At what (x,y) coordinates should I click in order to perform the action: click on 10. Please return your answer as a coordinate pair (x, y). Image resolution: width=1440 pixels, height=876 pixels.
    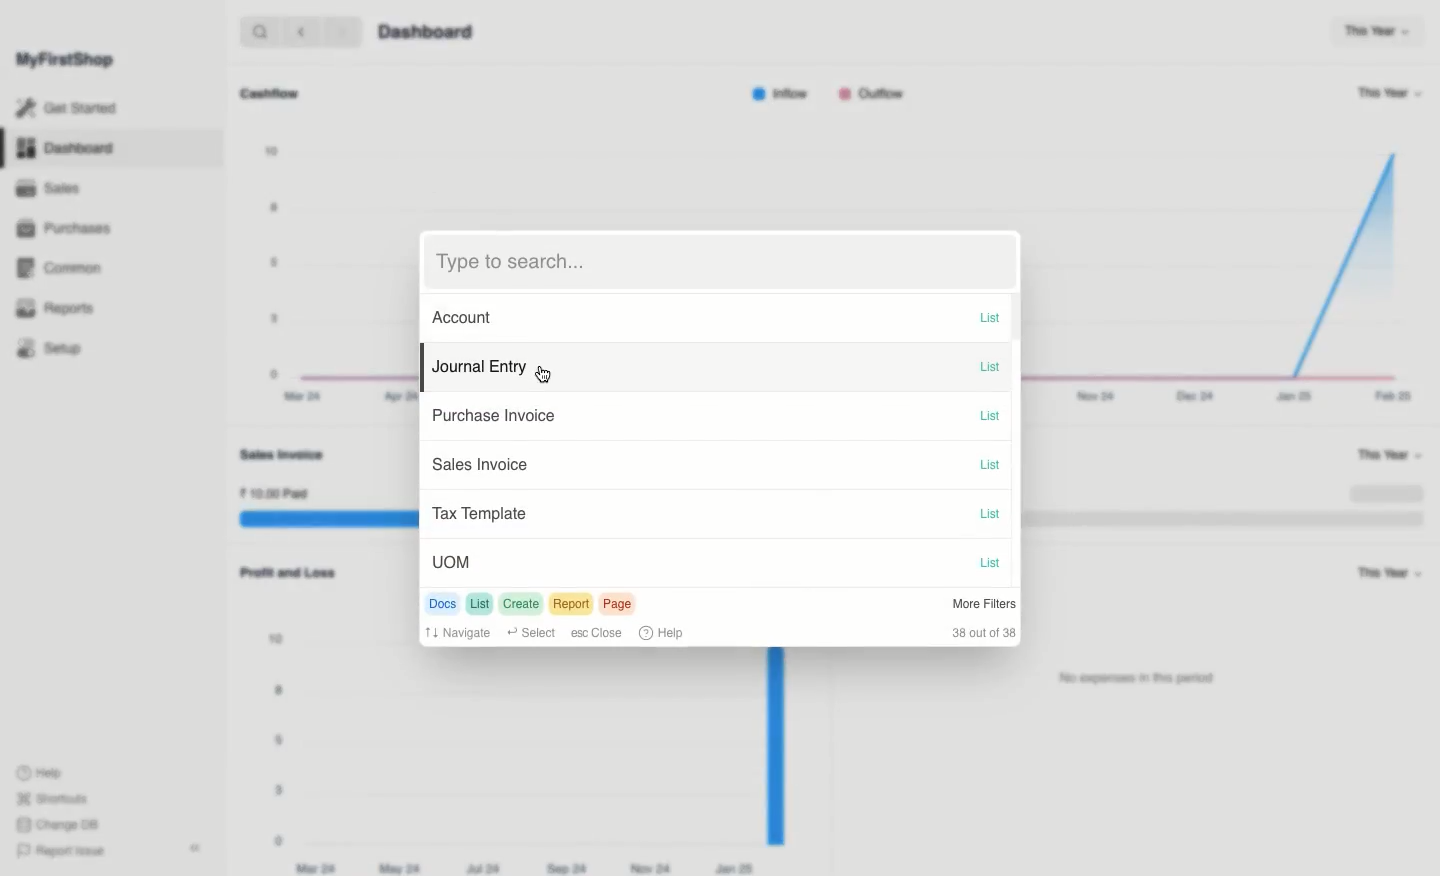
    Looking at the image, I should click on (275, 150).